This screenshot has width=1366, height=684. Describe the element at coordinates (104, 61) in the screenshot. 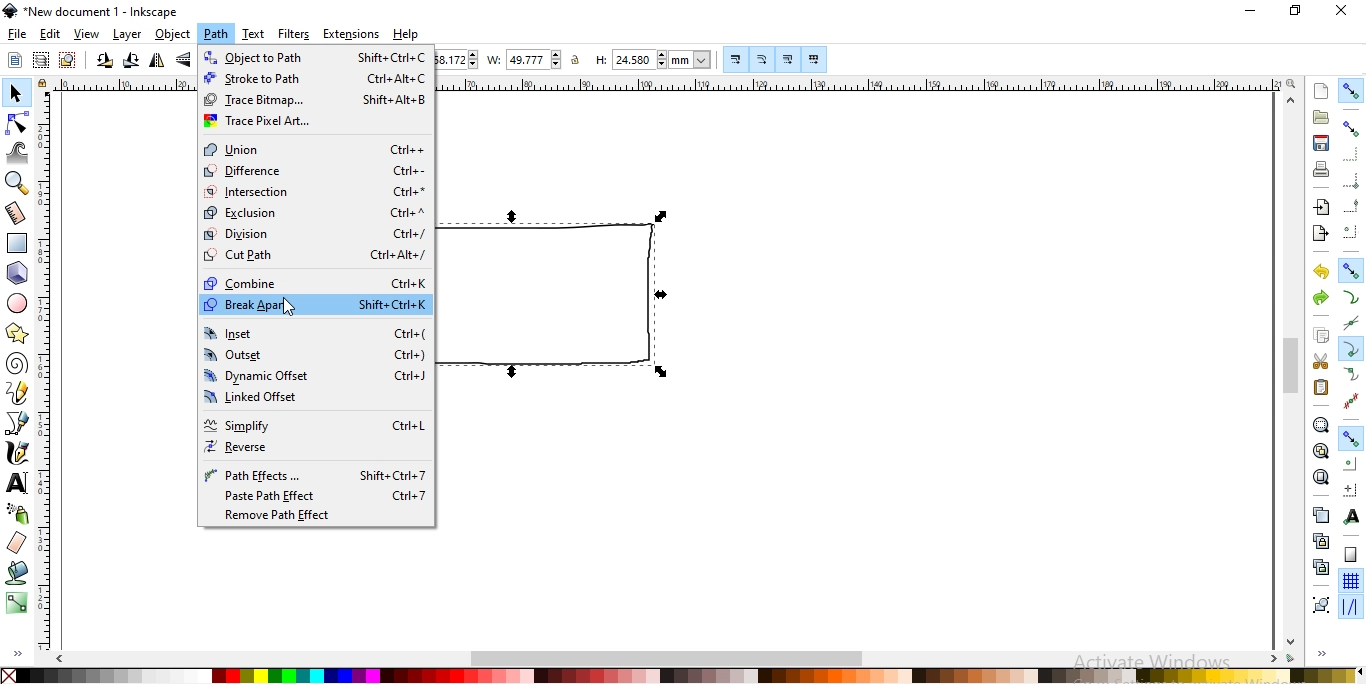

I see `rotate selction 90 counter clockwise` at that location.